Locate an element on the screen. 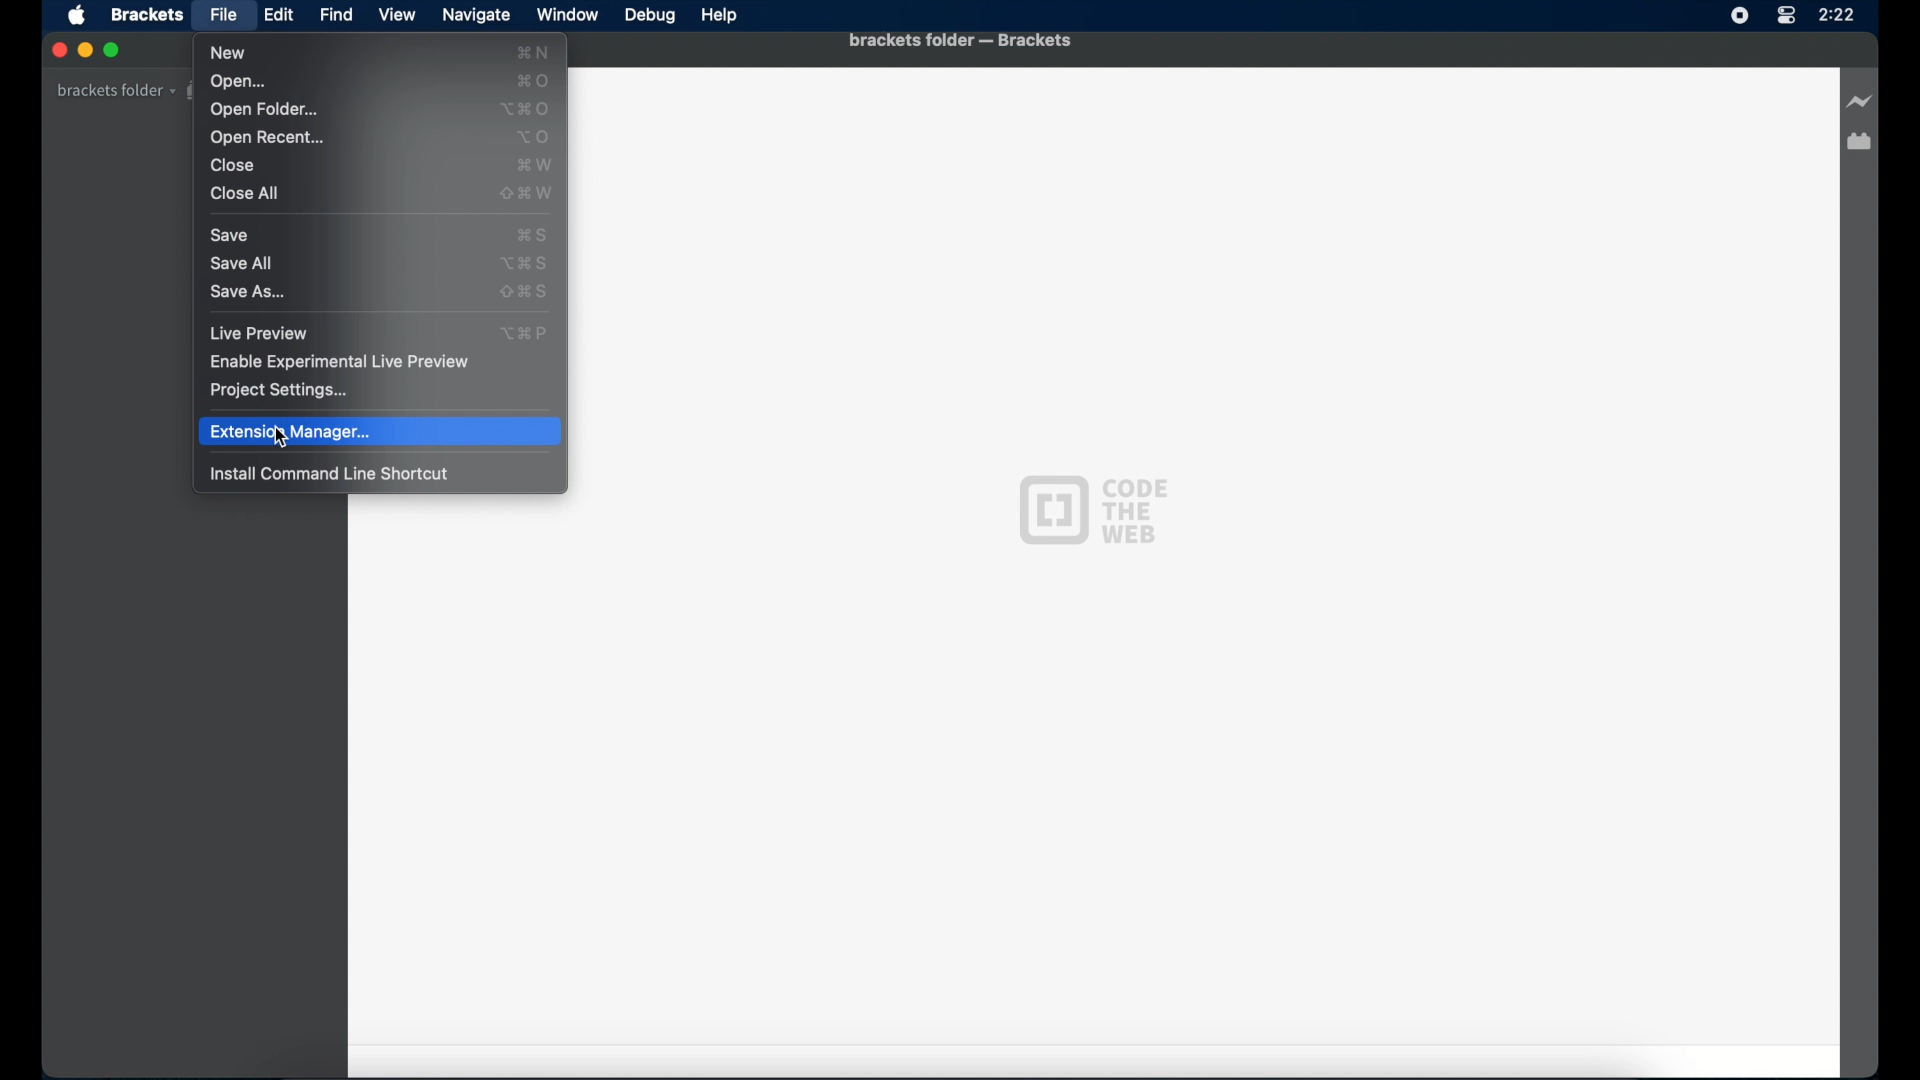 This screenshot has width=1920, height=1080. window is located at coordinates (567, 14).